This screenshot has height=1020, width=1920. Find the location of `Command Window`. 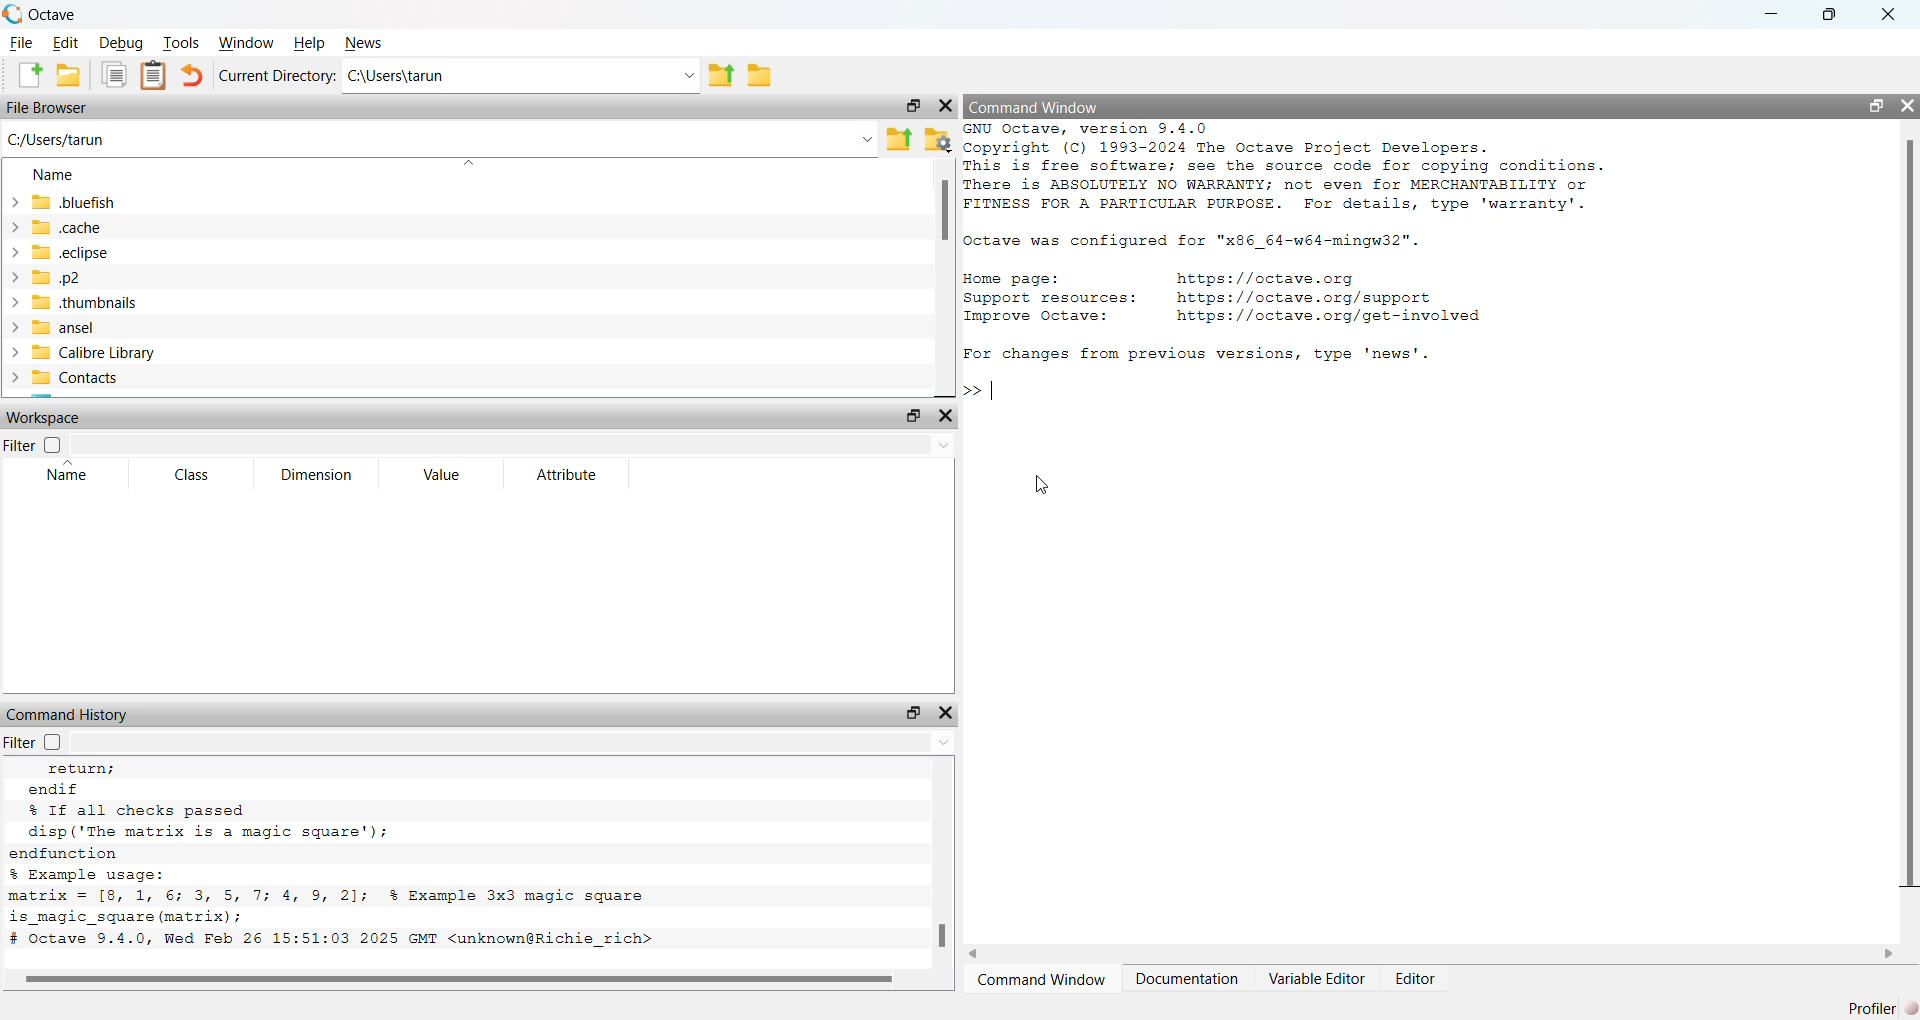

Command Window is located at coordinates (1034, 109).